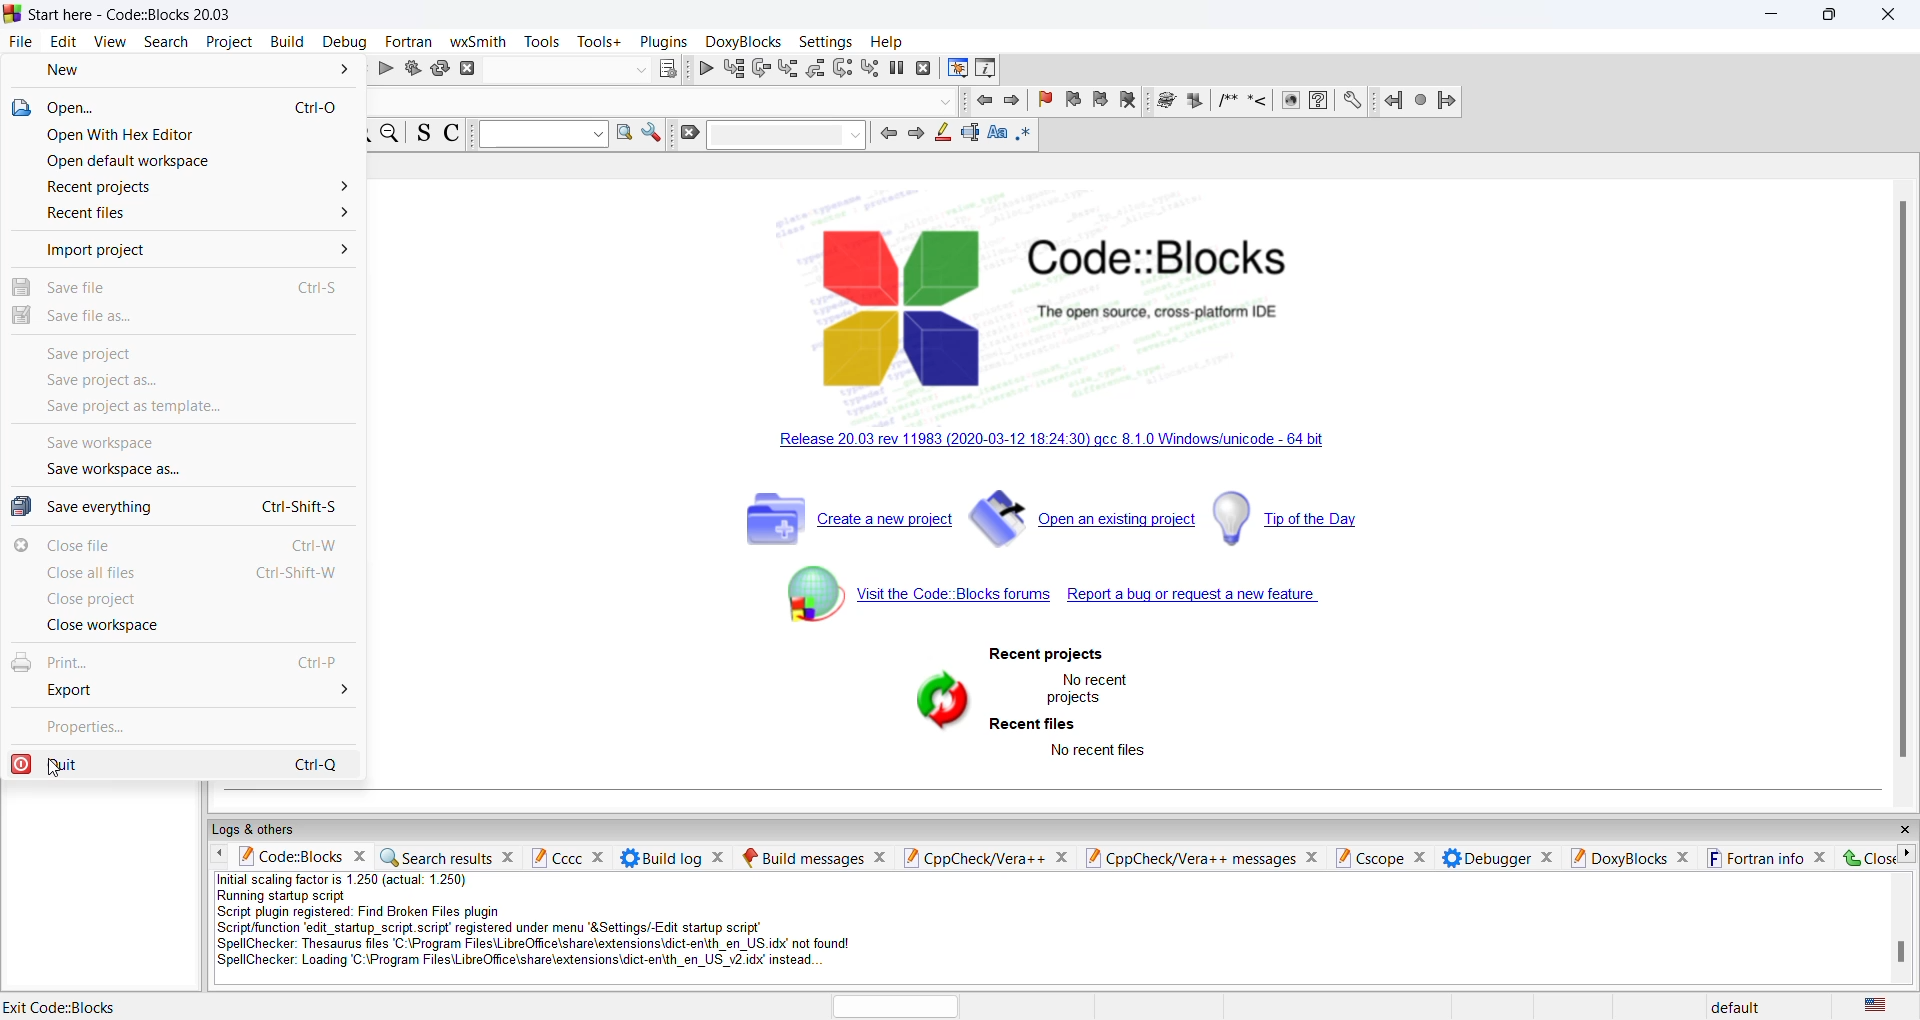  Describe the element at coordinates (1447, 101) in the screenshot. I see `jump forward` at that location.